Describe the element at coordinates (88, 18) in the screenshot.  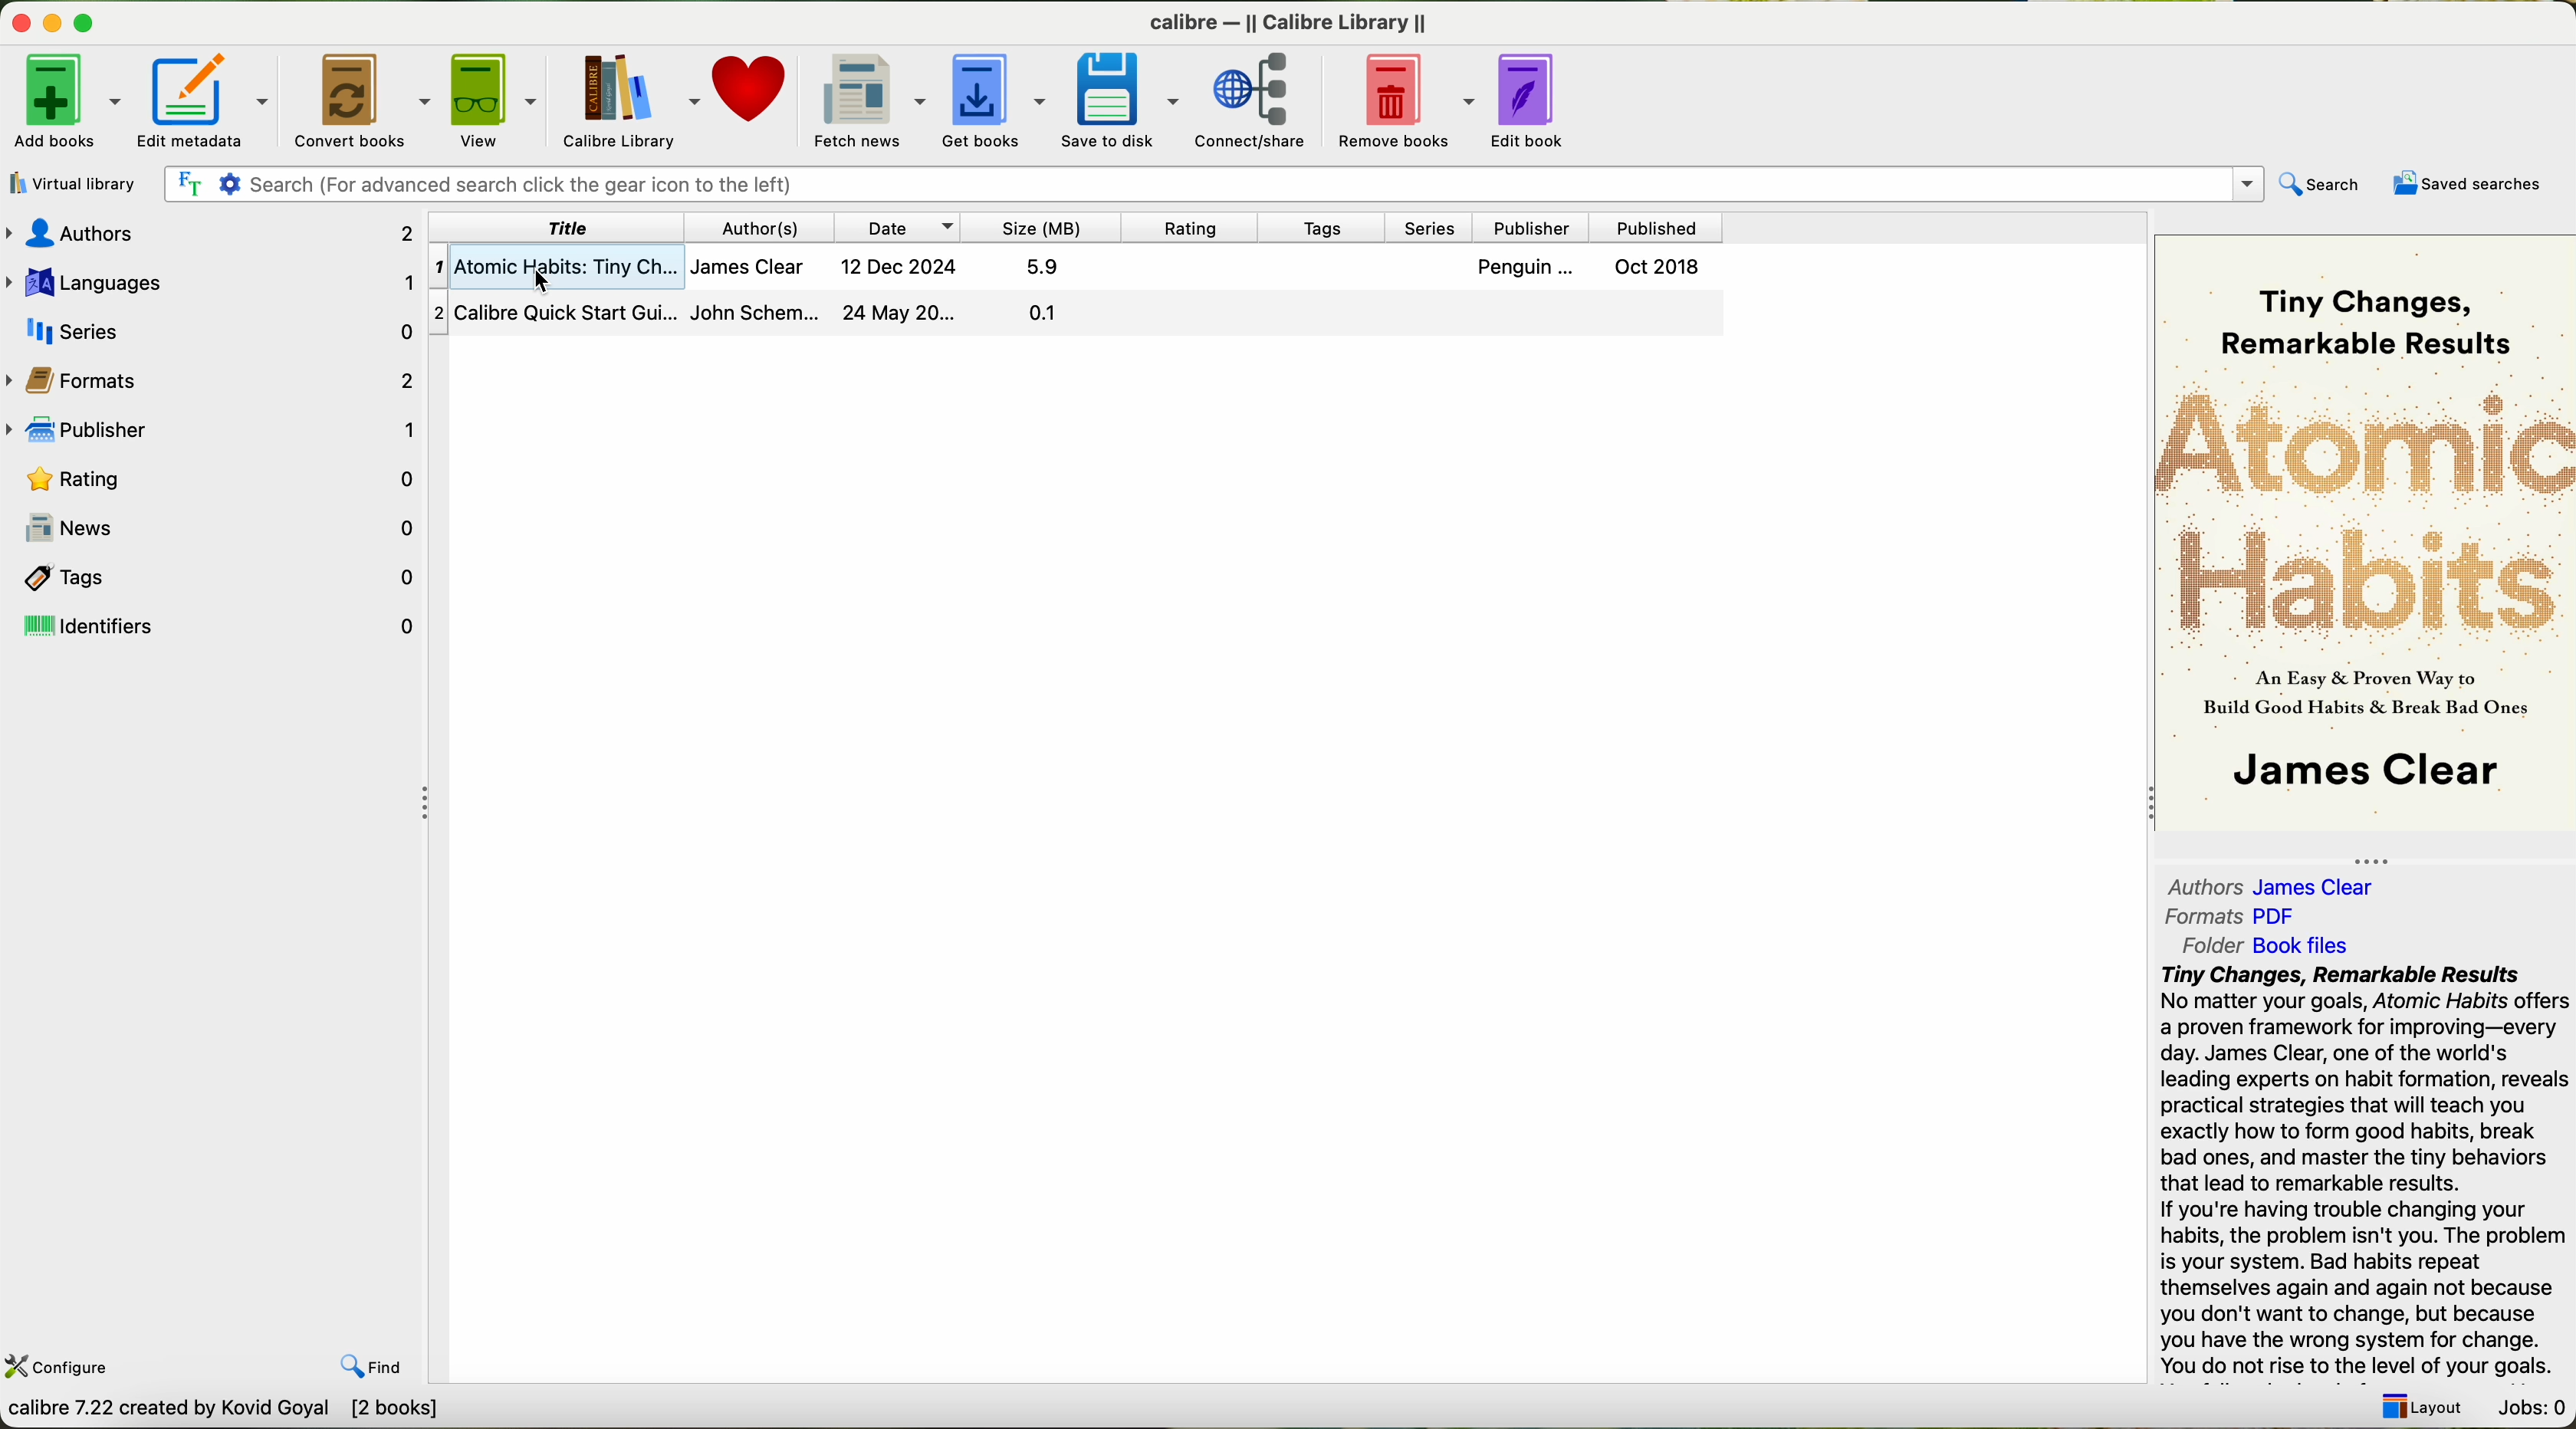
I see `maximize` at that location.